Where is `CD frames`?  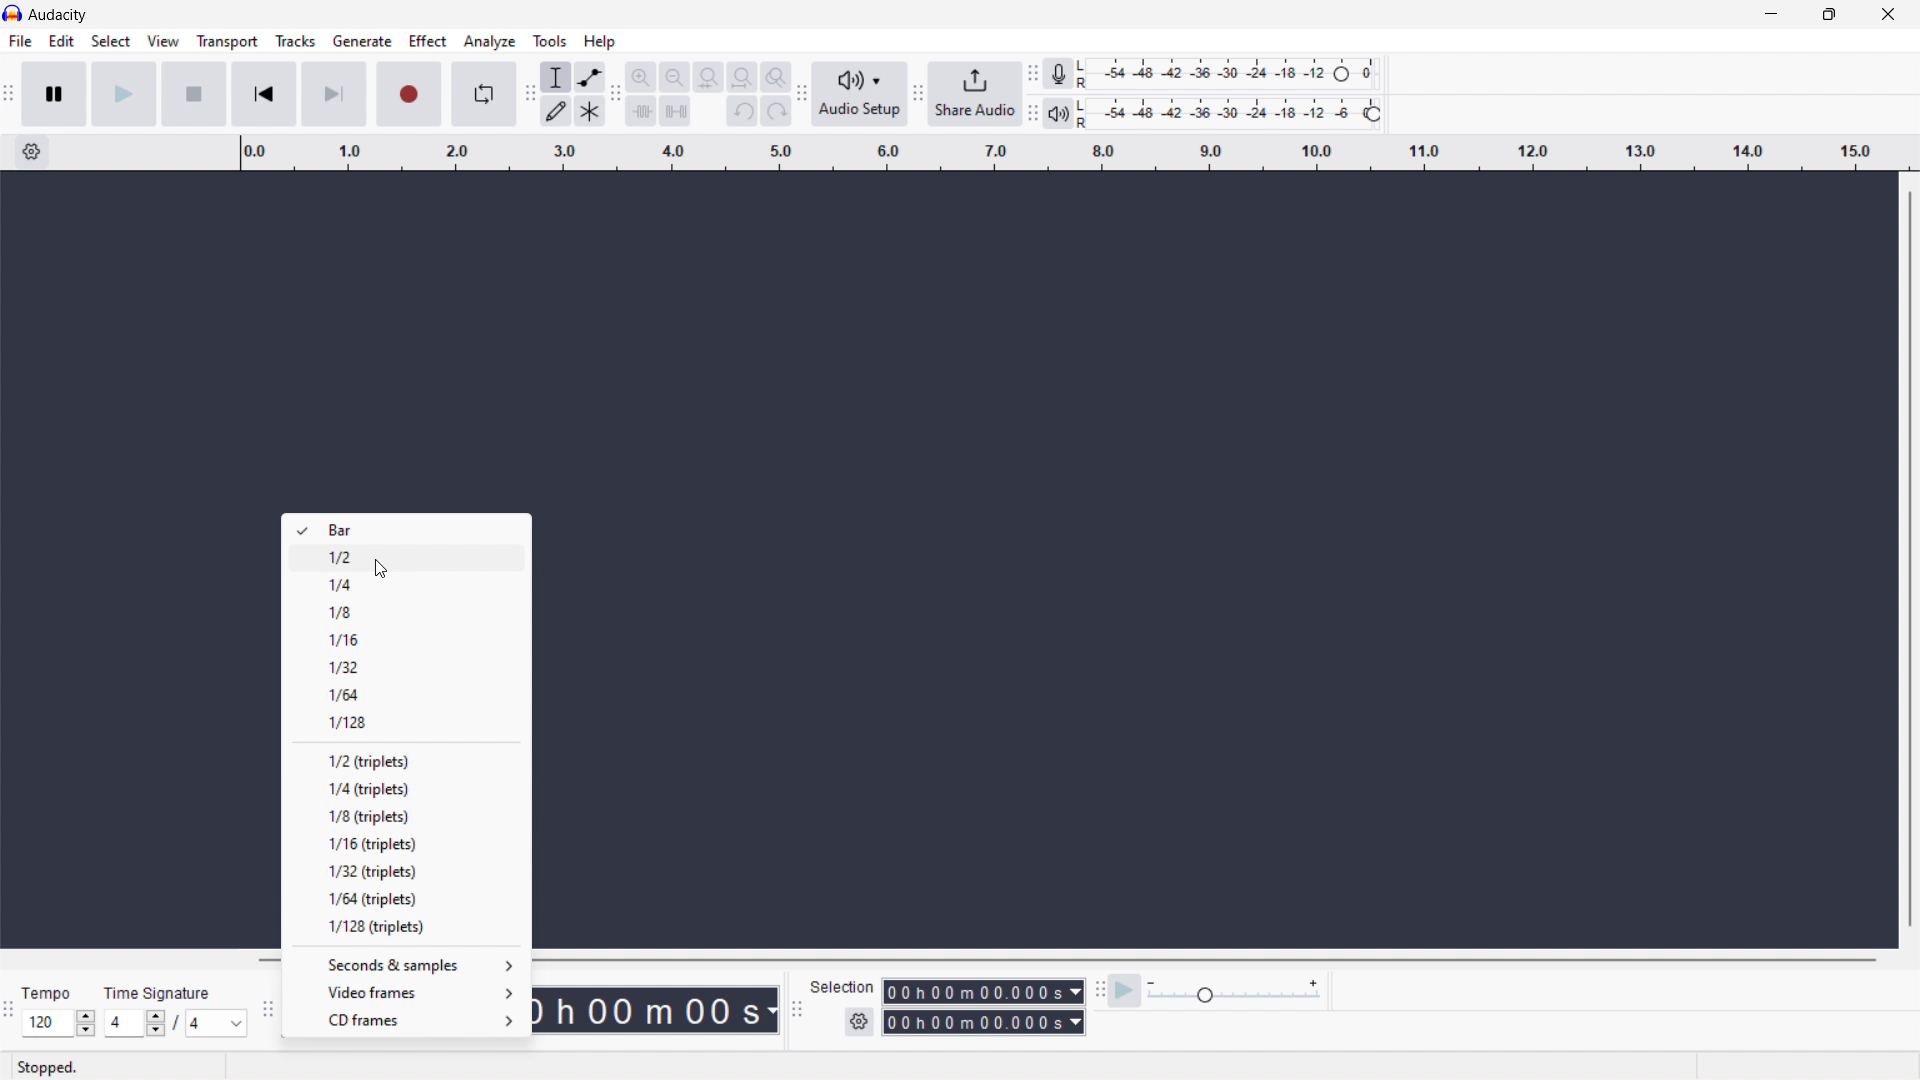
CD frames is located at coordinates (402, 1021).